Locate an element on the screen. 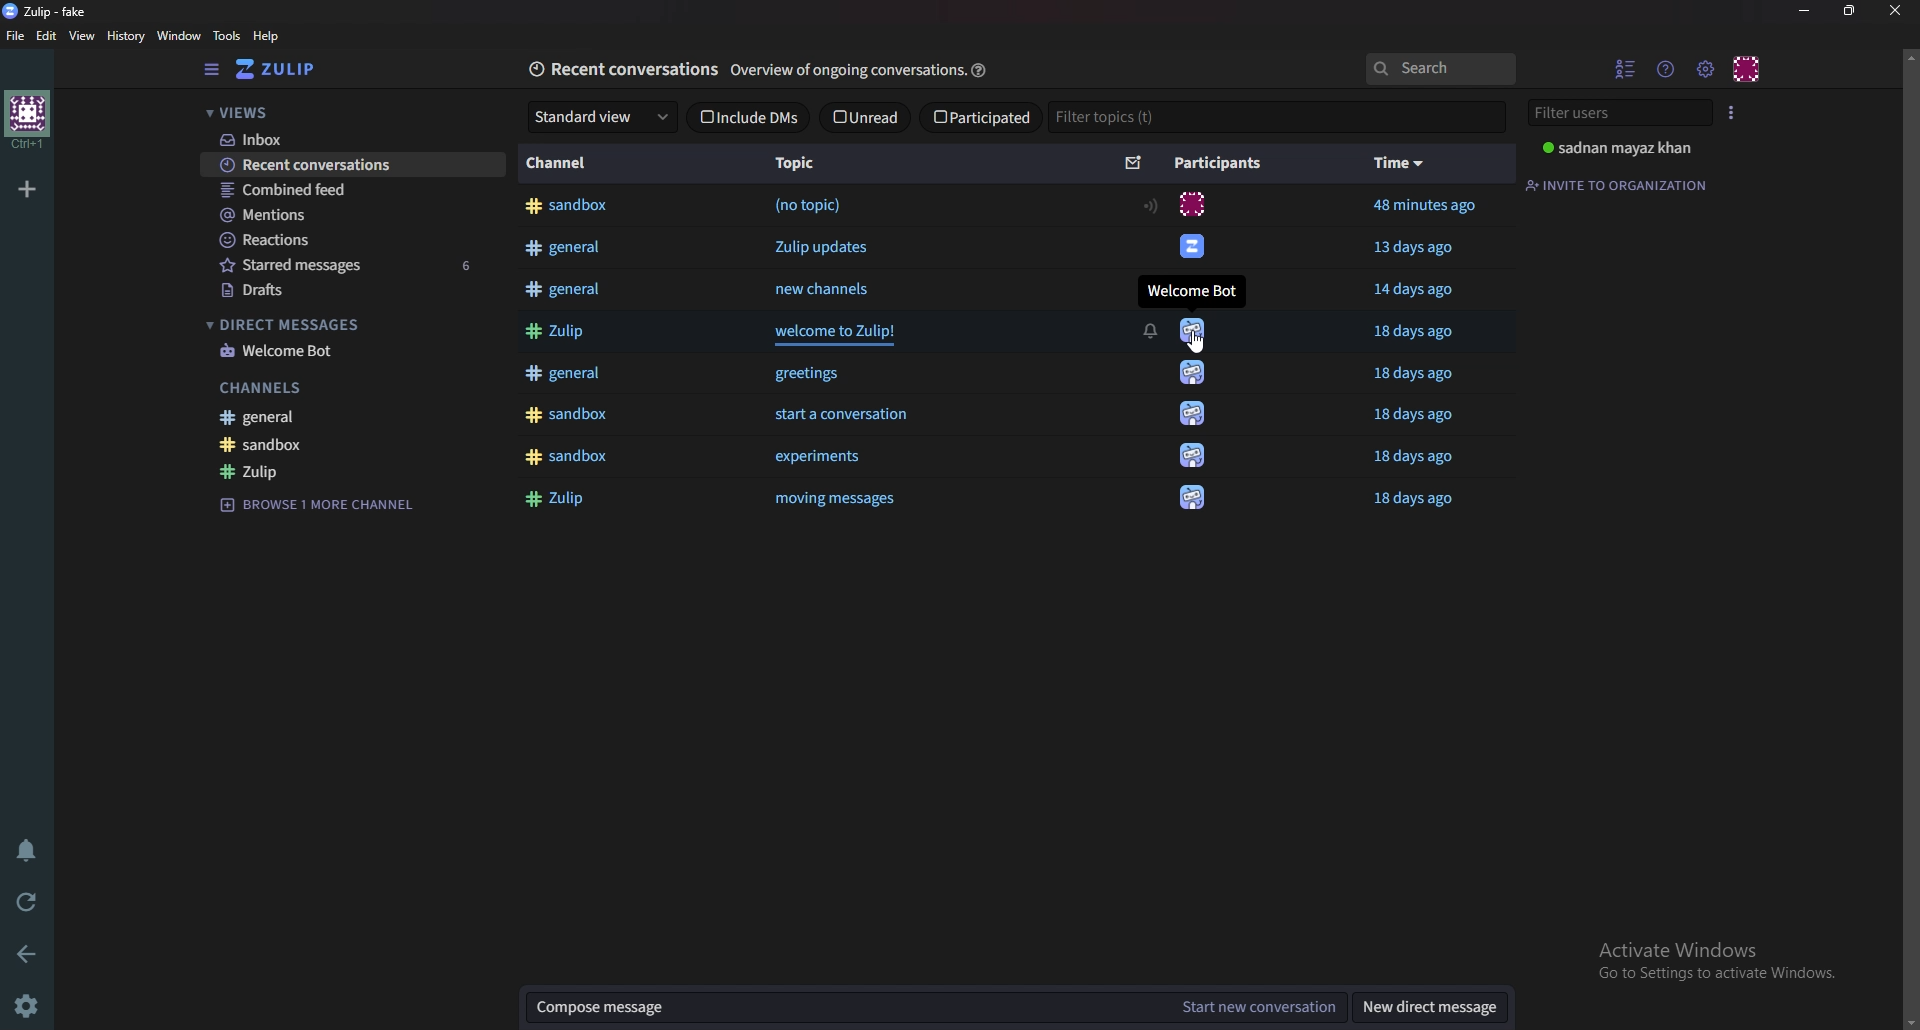 The image size is (1920, 1030). Hide user list is located at coordinates (1625, 69).